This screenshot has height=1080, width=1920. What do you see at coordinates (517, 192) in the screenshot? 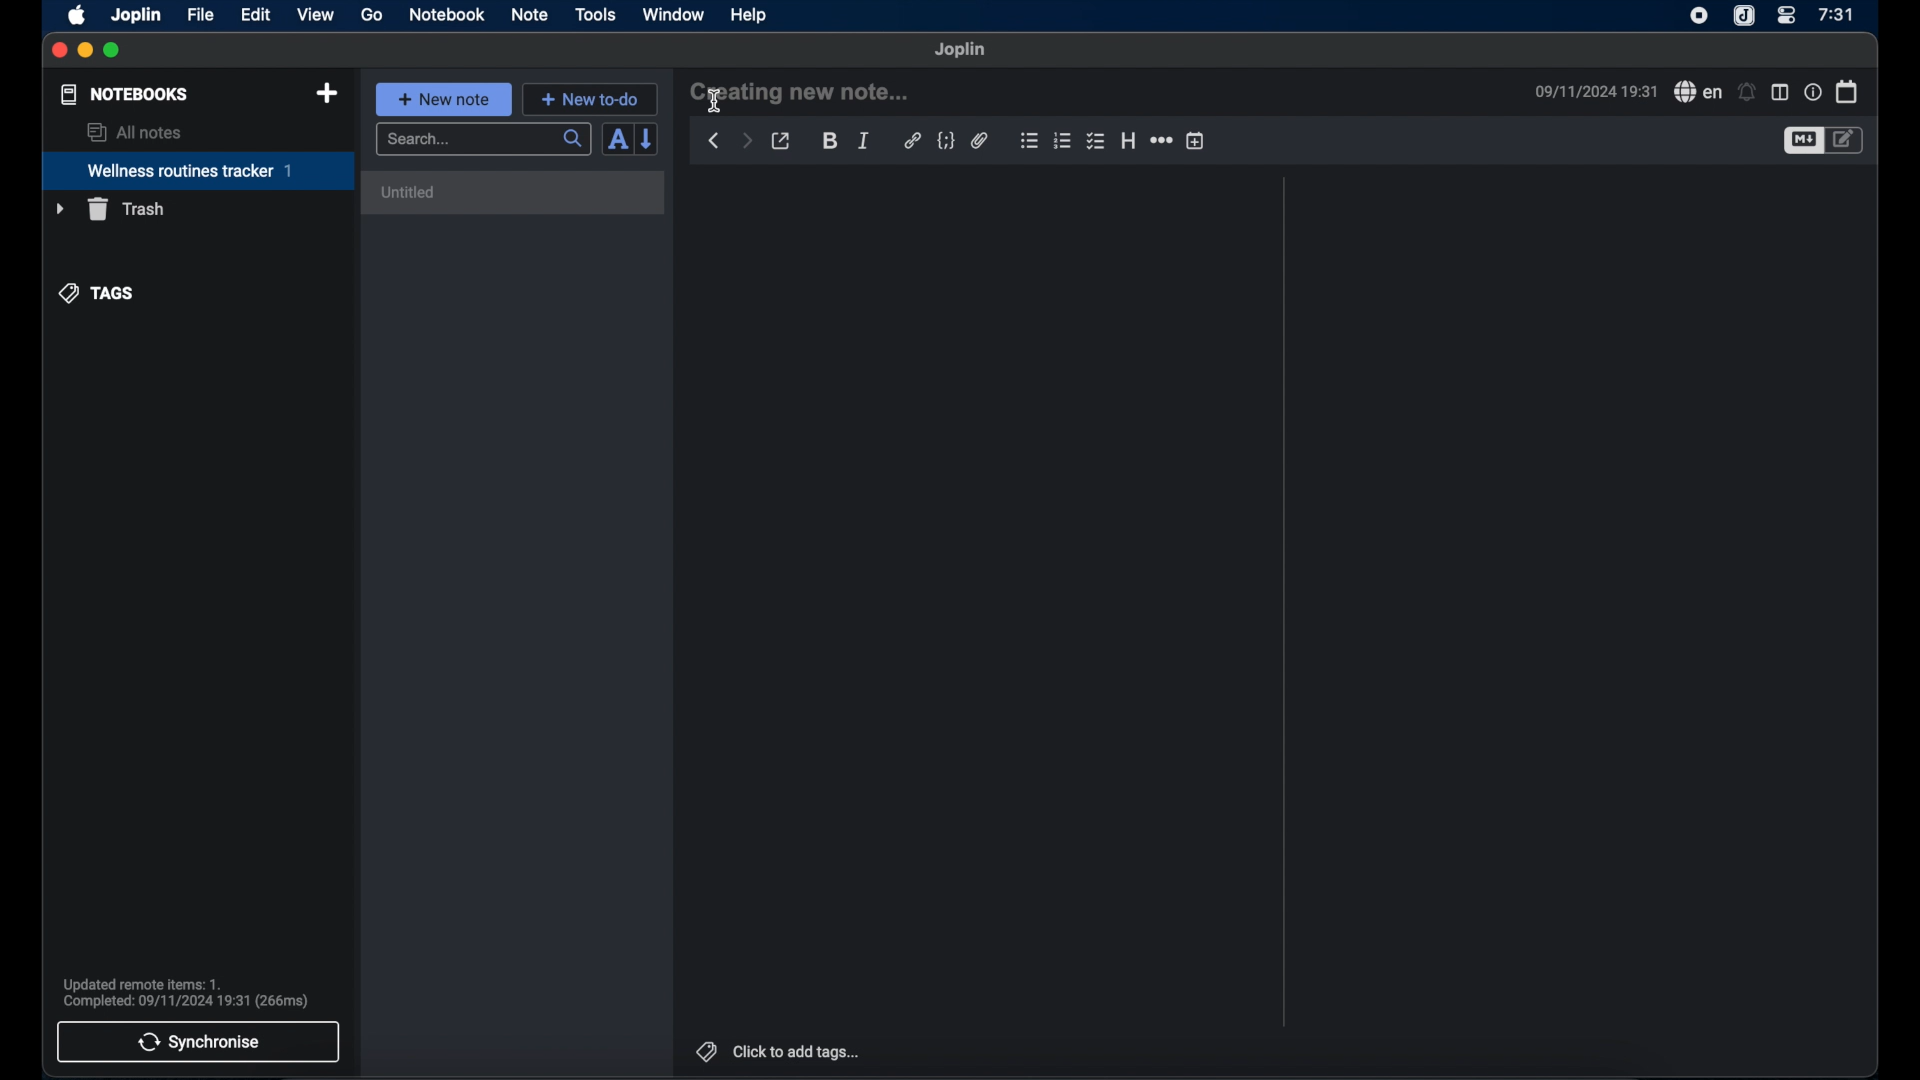
I see `untitled` at bounding box center [517, 192].